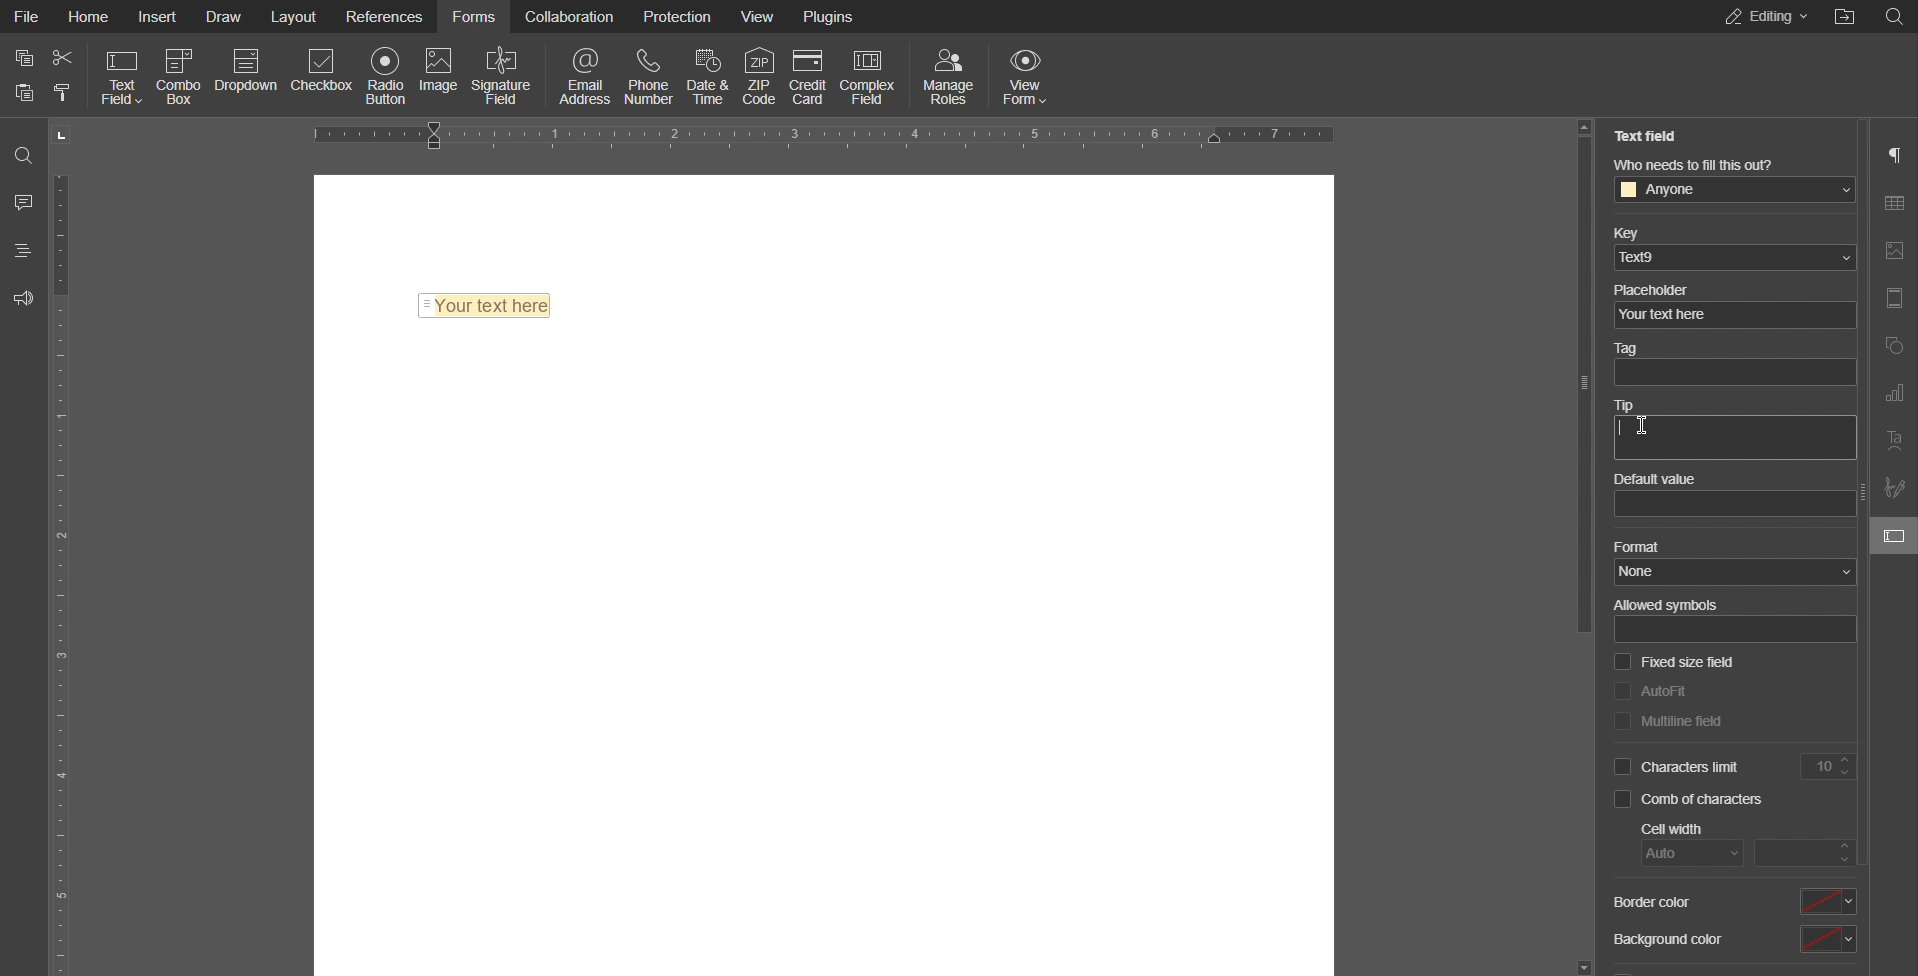 This screenshot has height=976, width=1918. I want to click on ted9, so click(1736, 260).